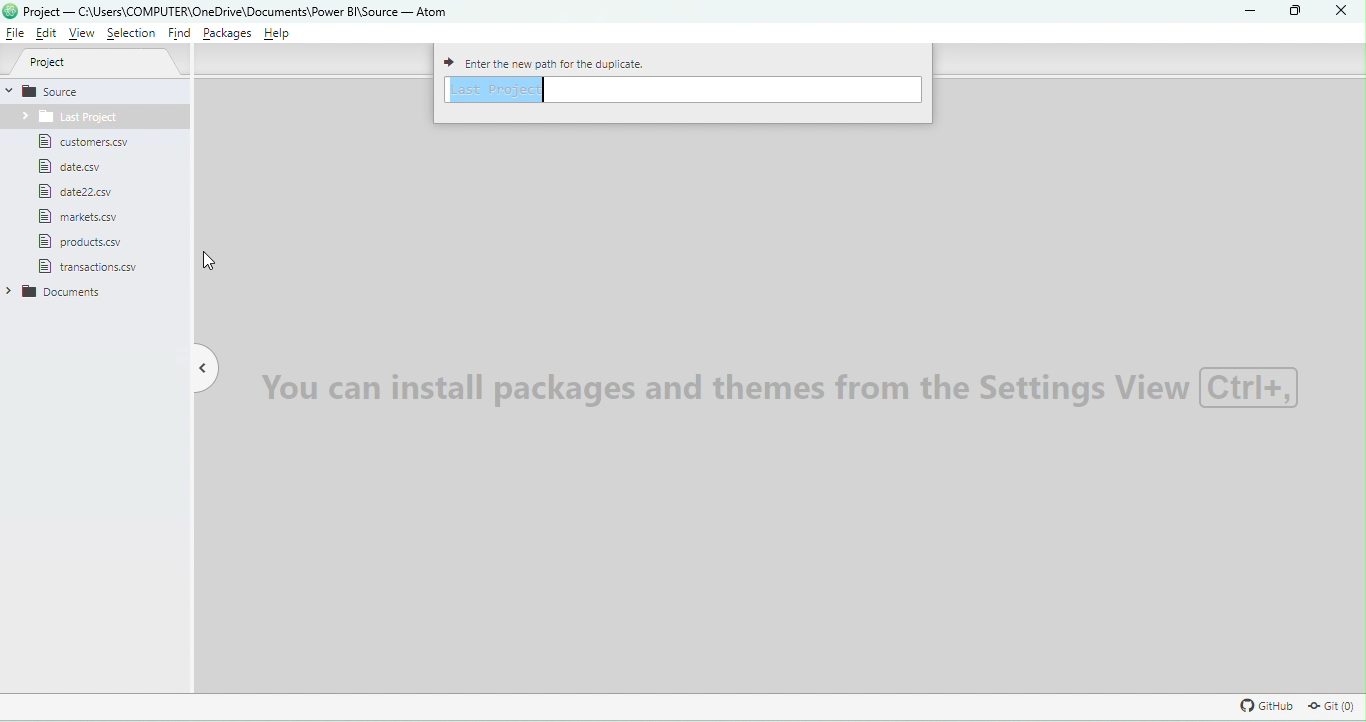  What do you see at coordinates (680, 91) in the screenshot?
I see `Enter path` at bounding box center [680, 91].